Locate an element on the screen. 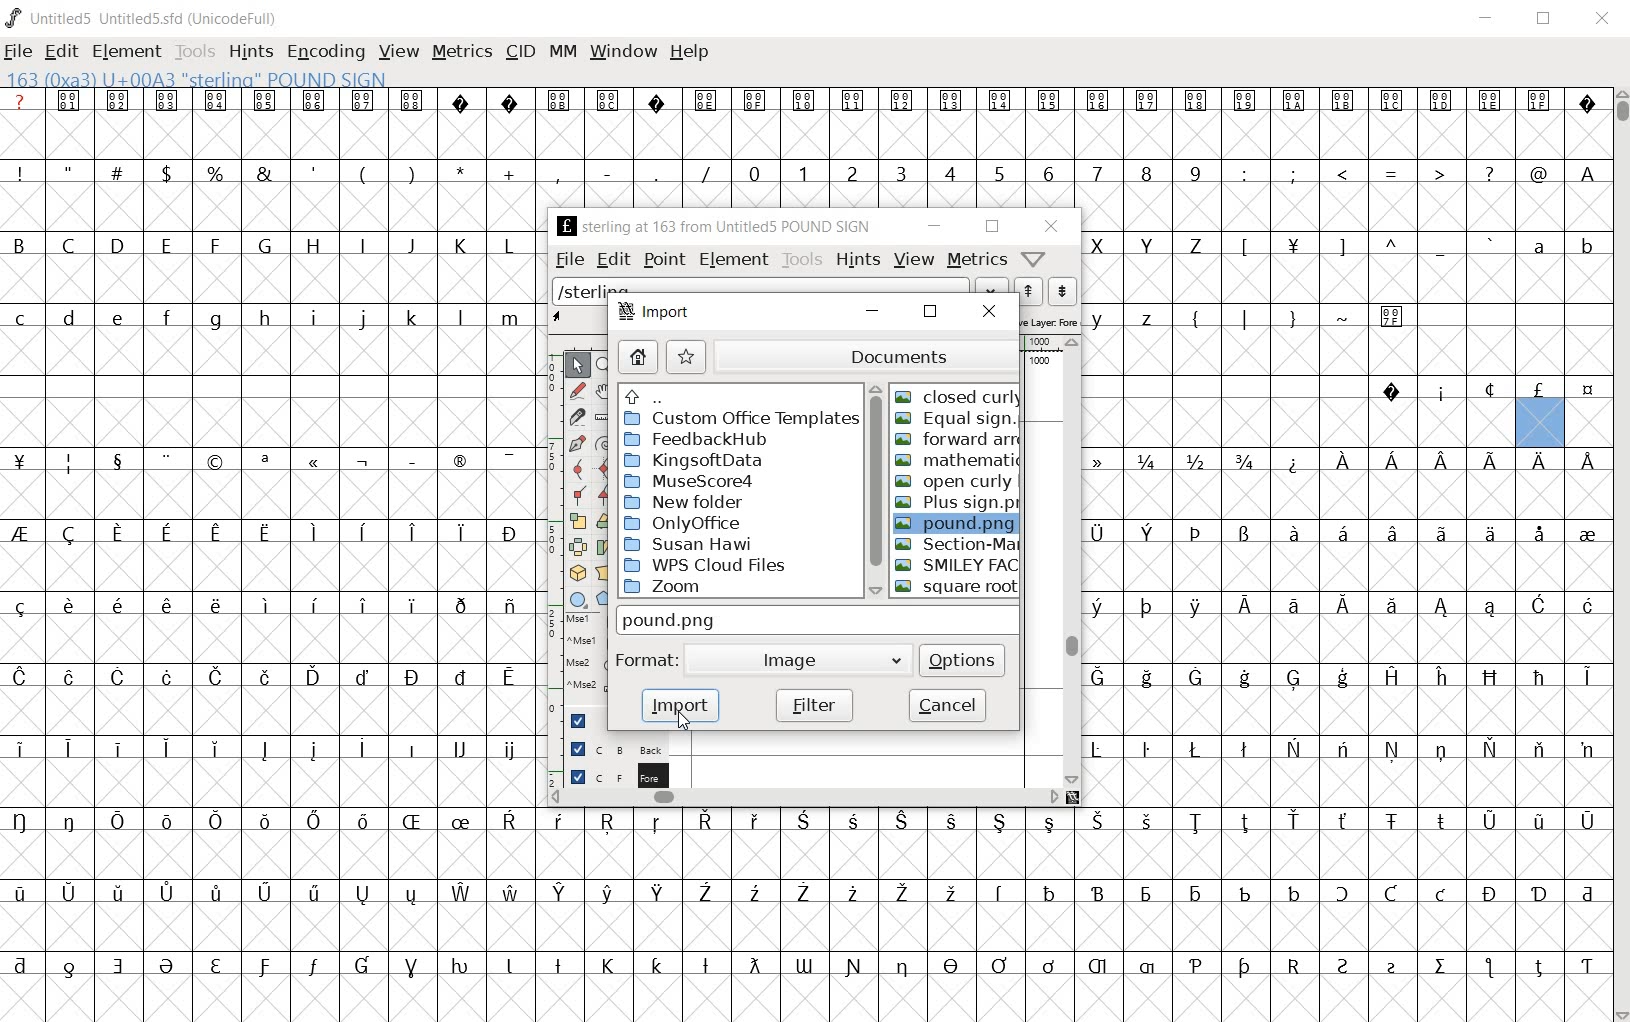 The width and height of the screenshot is (1630, 1022). New folder is located at coordinates (688, 502).